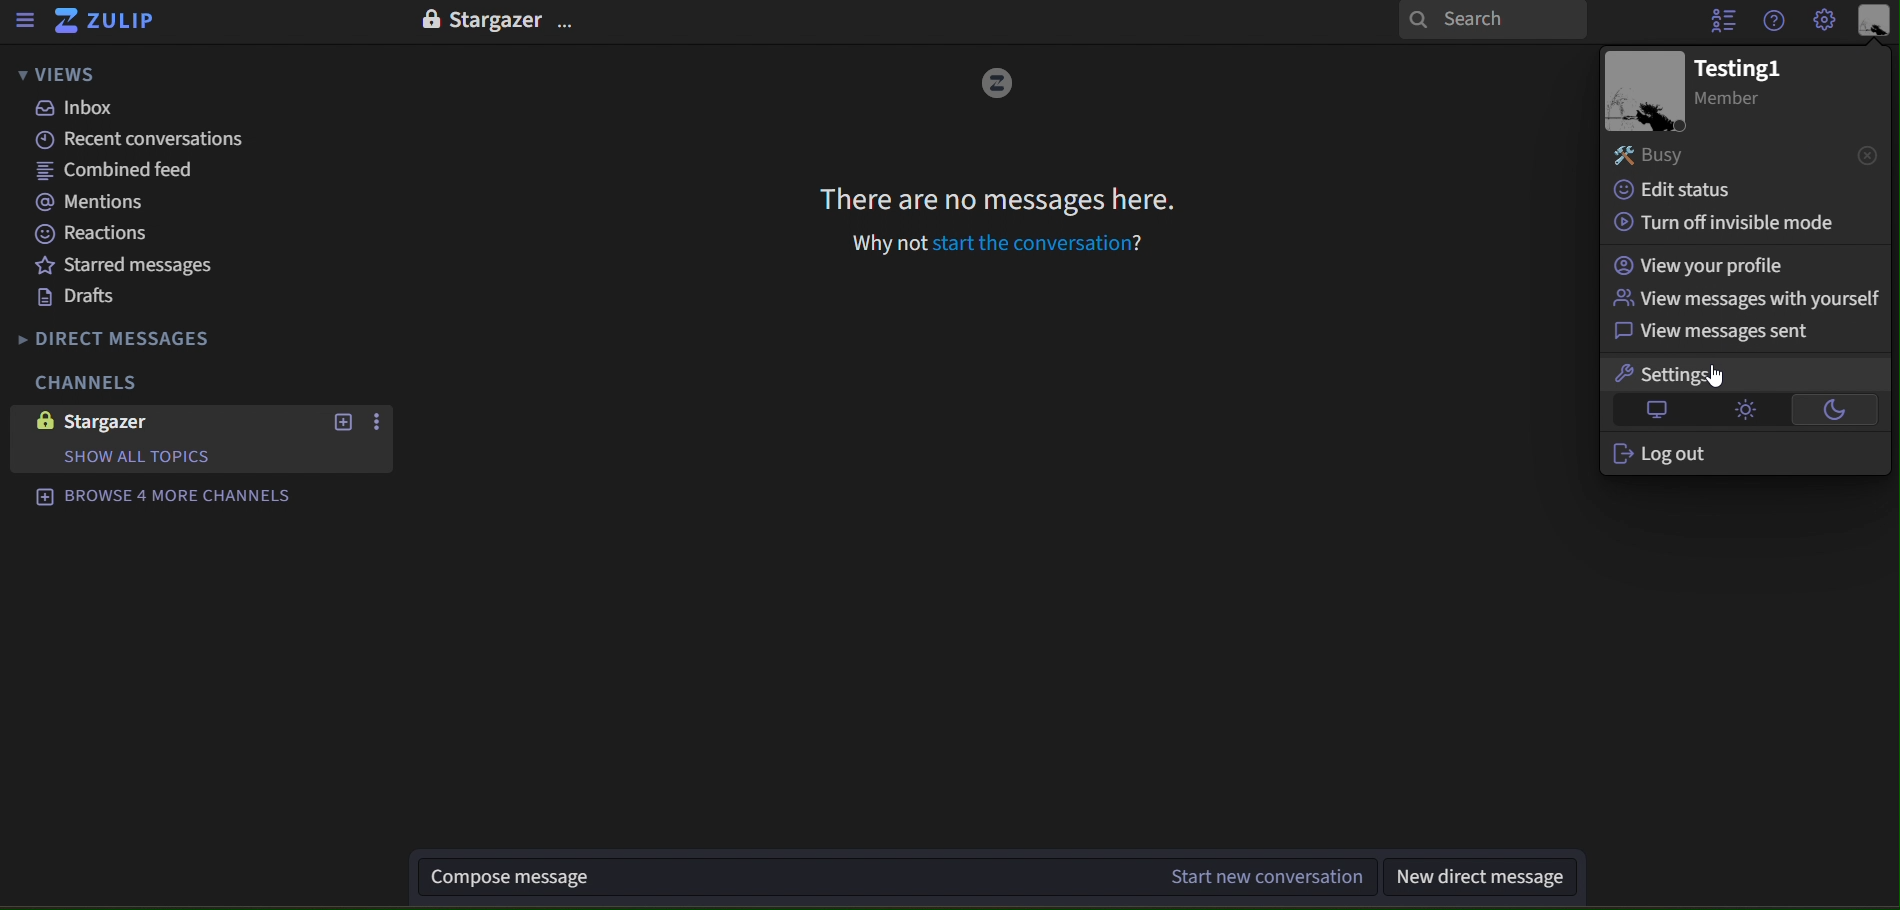 This screenshot has width=1900, height=910. Describe the element at coordinates (1663, 456) in the screenshot. I see `log out` at that location.